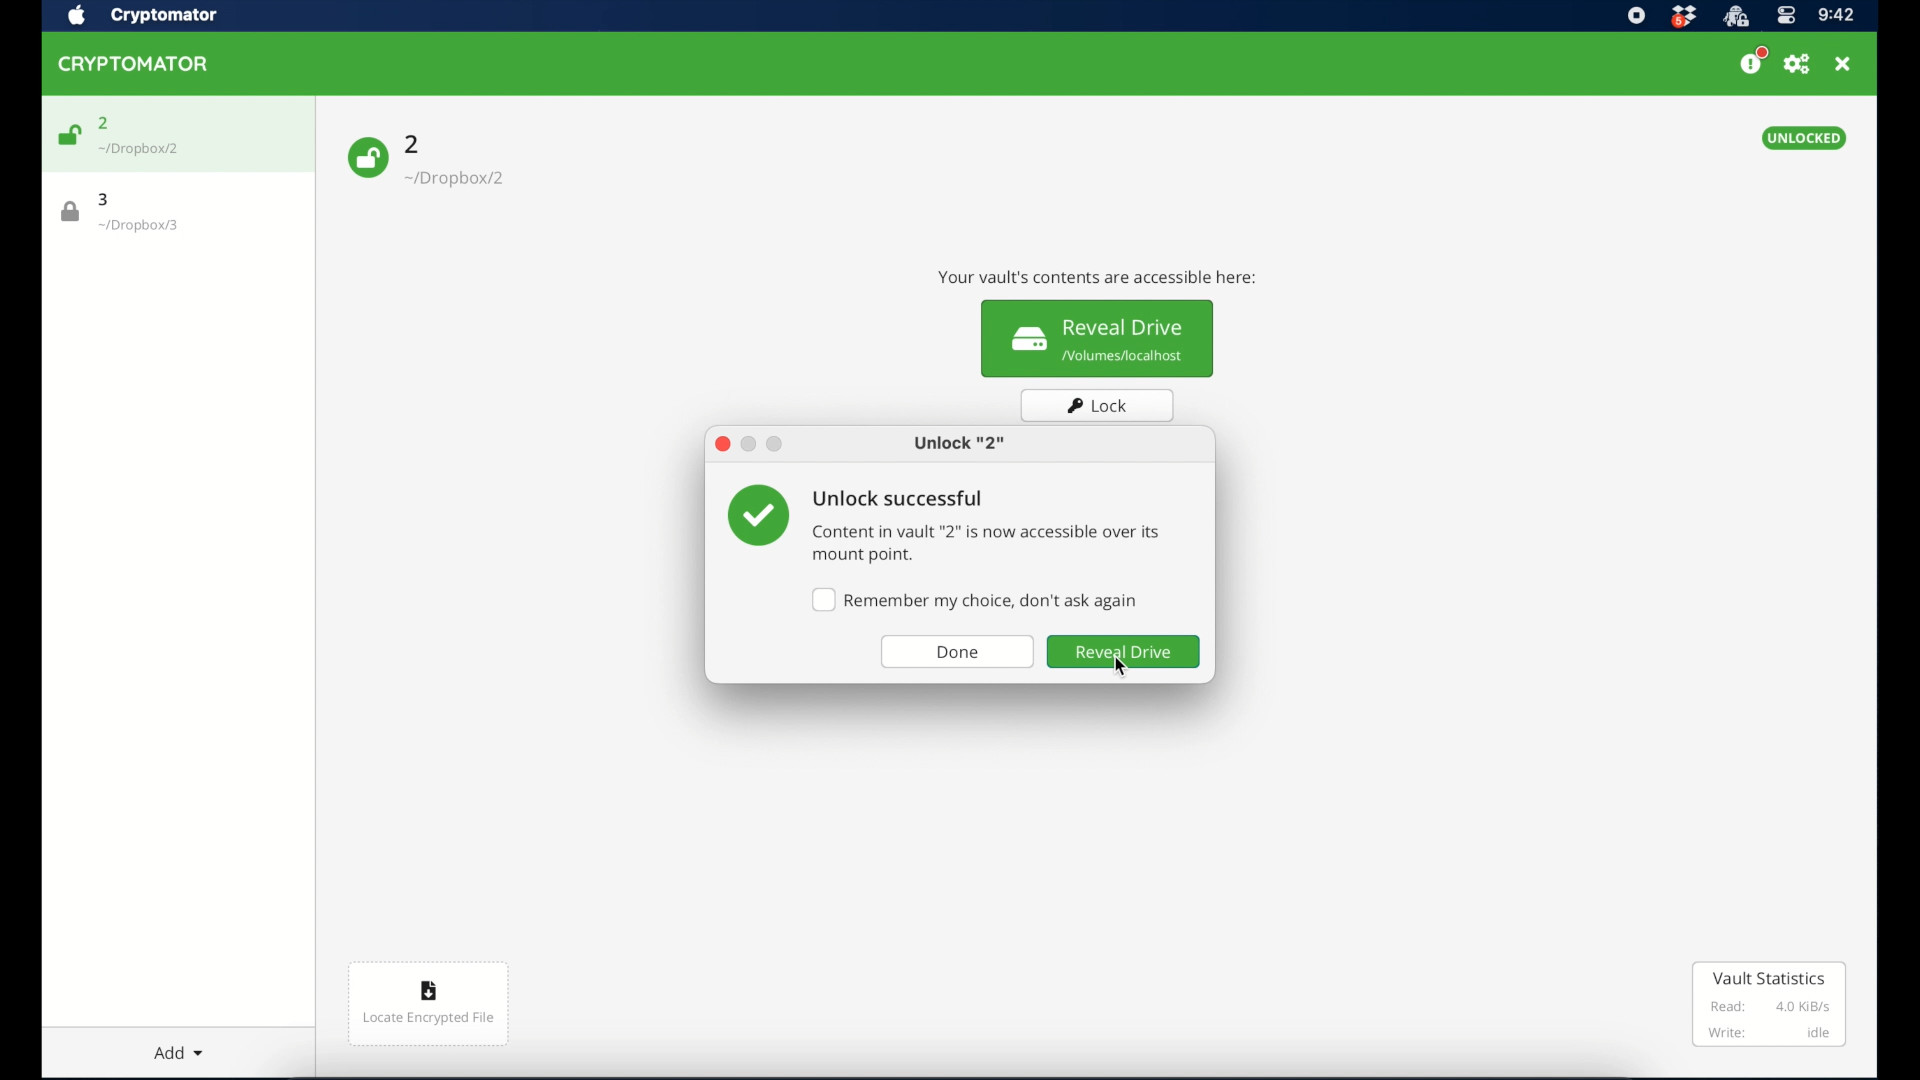 Image resolution: width=1920 pixels, height=1080 pixels. I want to click on unlocked, so click(1803, 138).